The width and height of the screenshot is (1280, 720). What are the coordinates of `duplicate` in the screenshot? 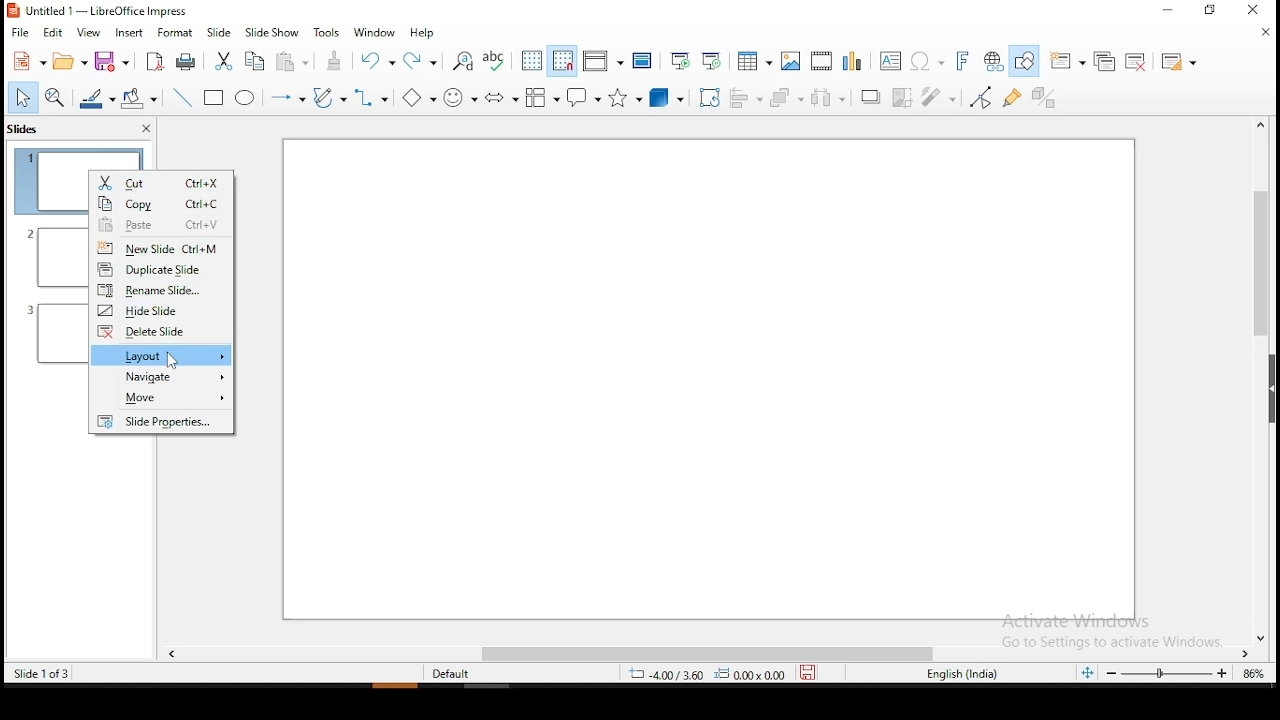 It's located at (1108, 61).